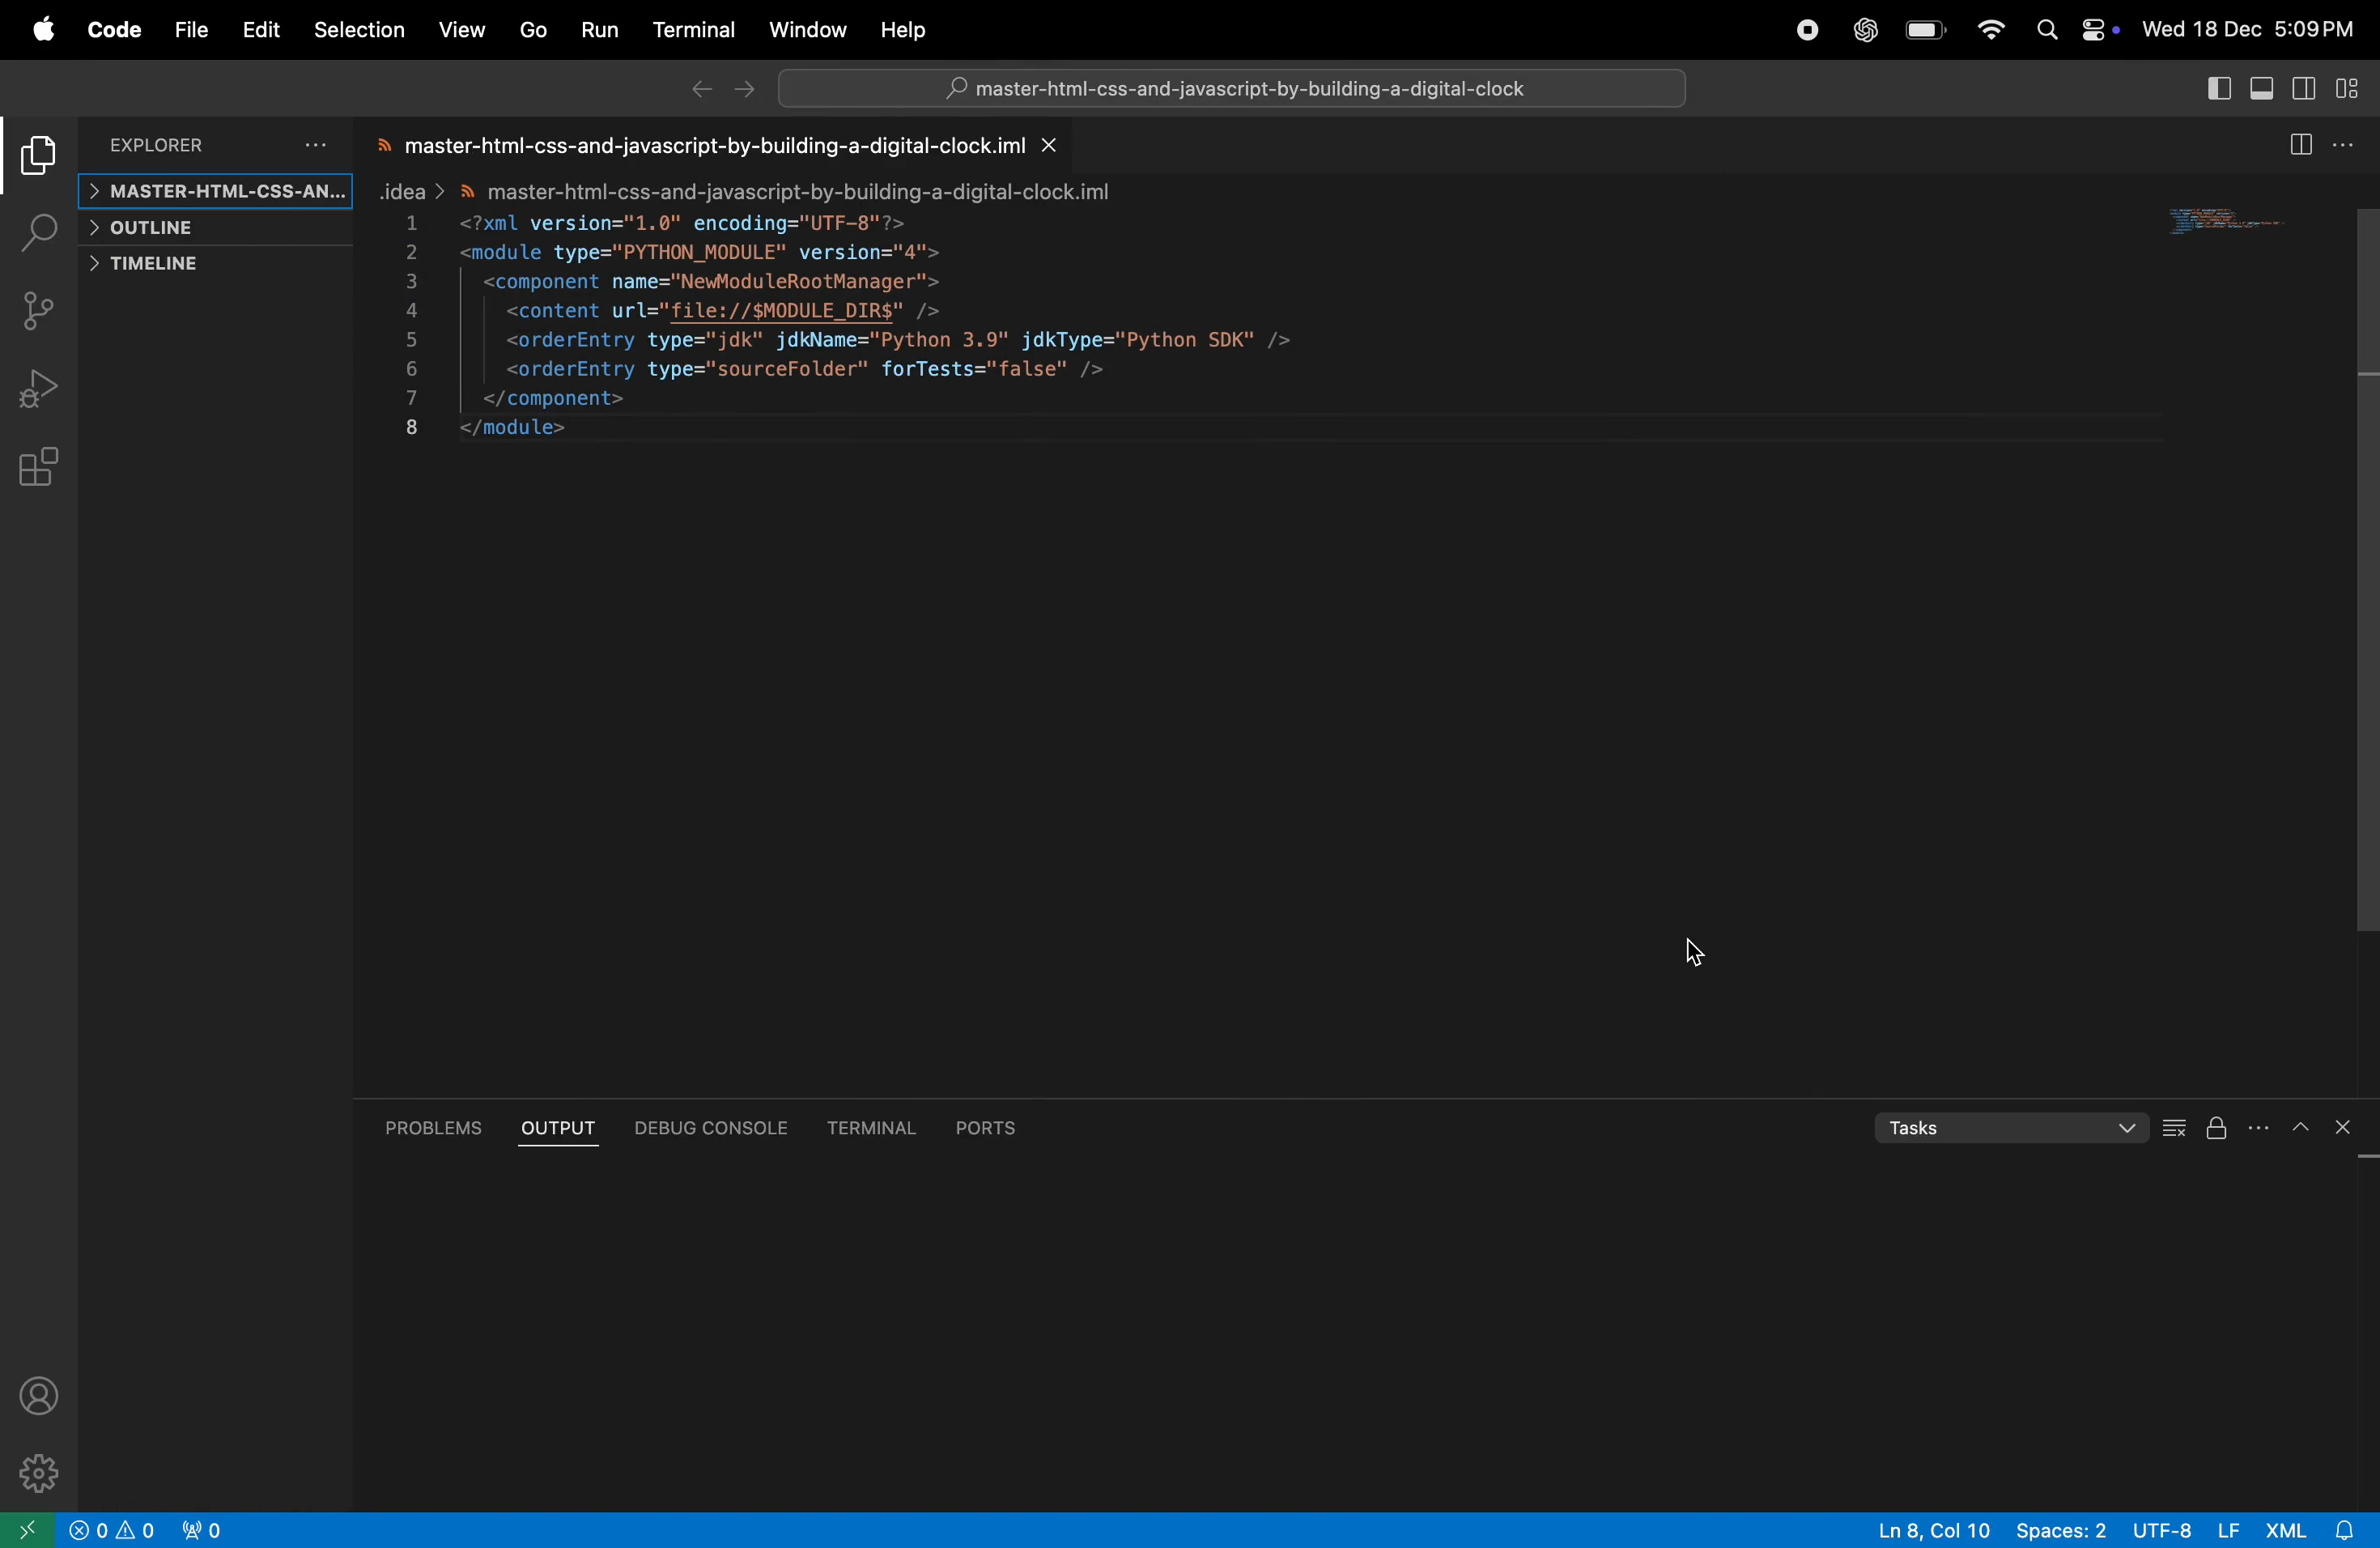  What do you see at coordinates (30, 1529) in the screenshot?
I see `open window` at bounding box center [30, 1529].